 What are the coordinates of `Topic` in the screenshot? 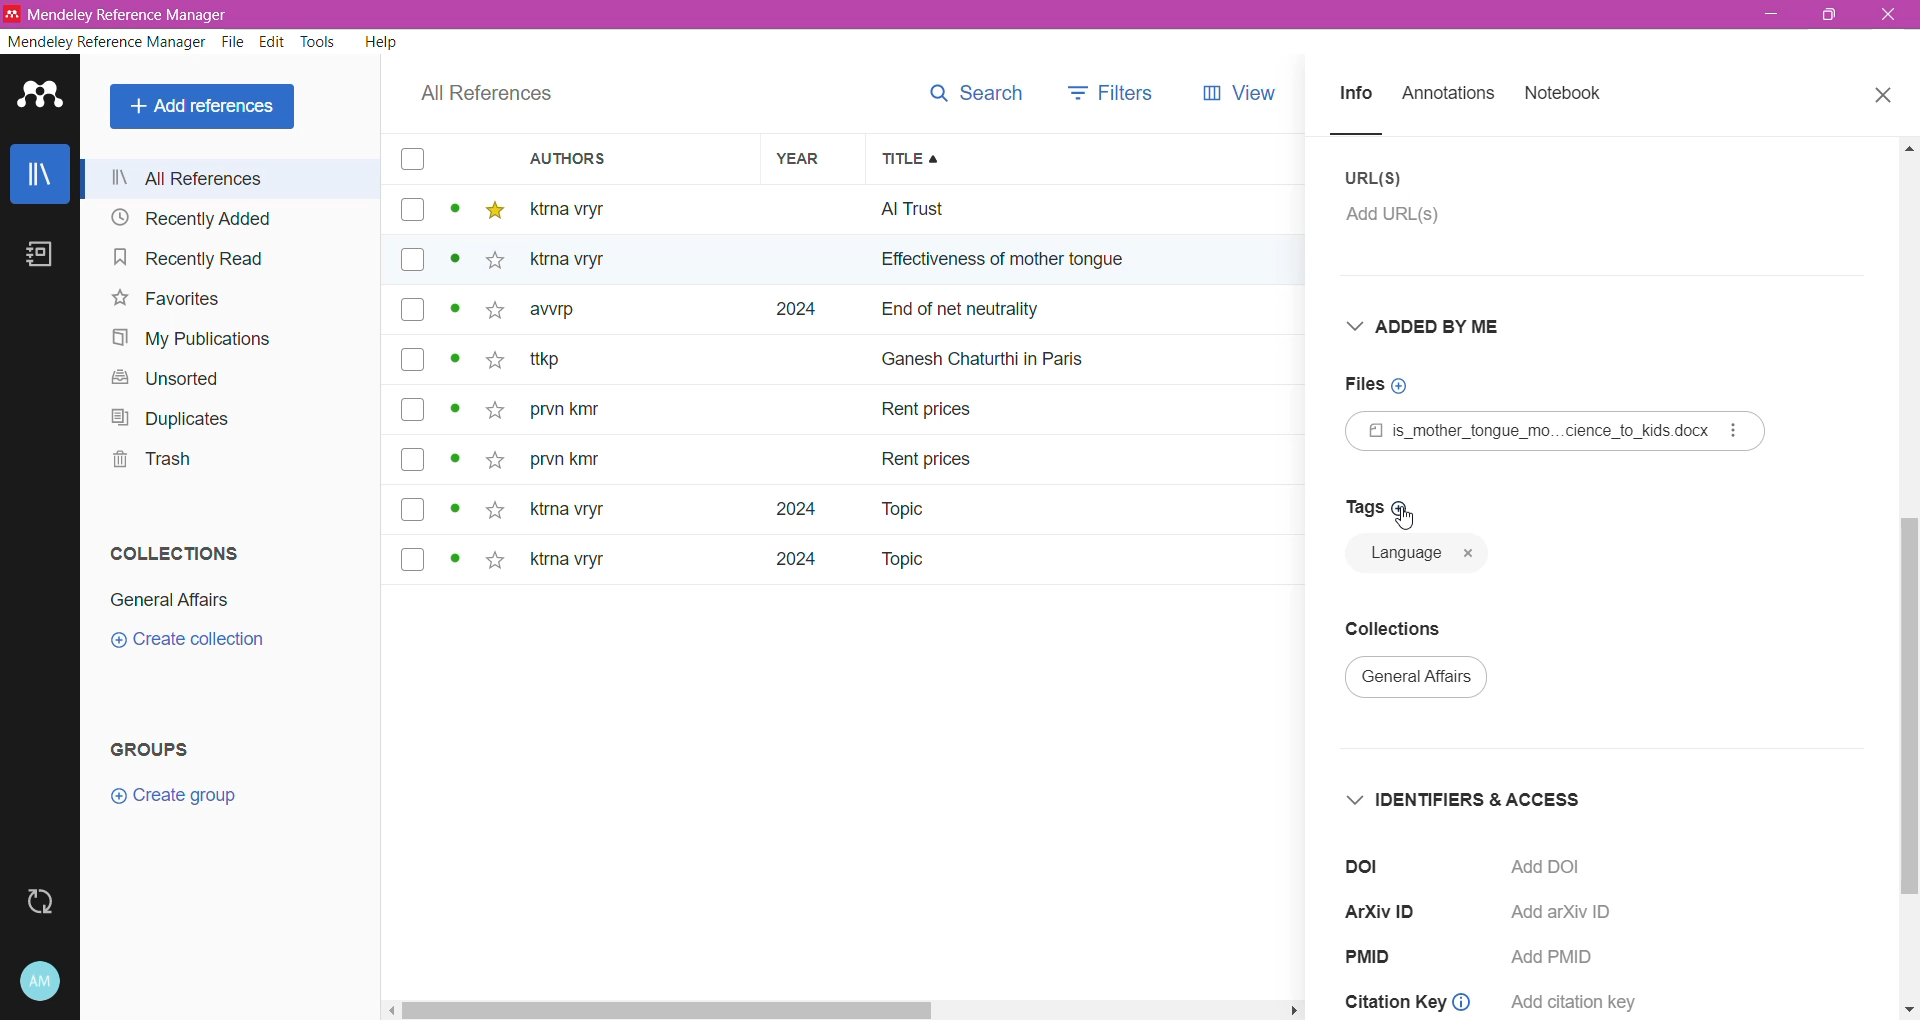 It's located at (889, 509).